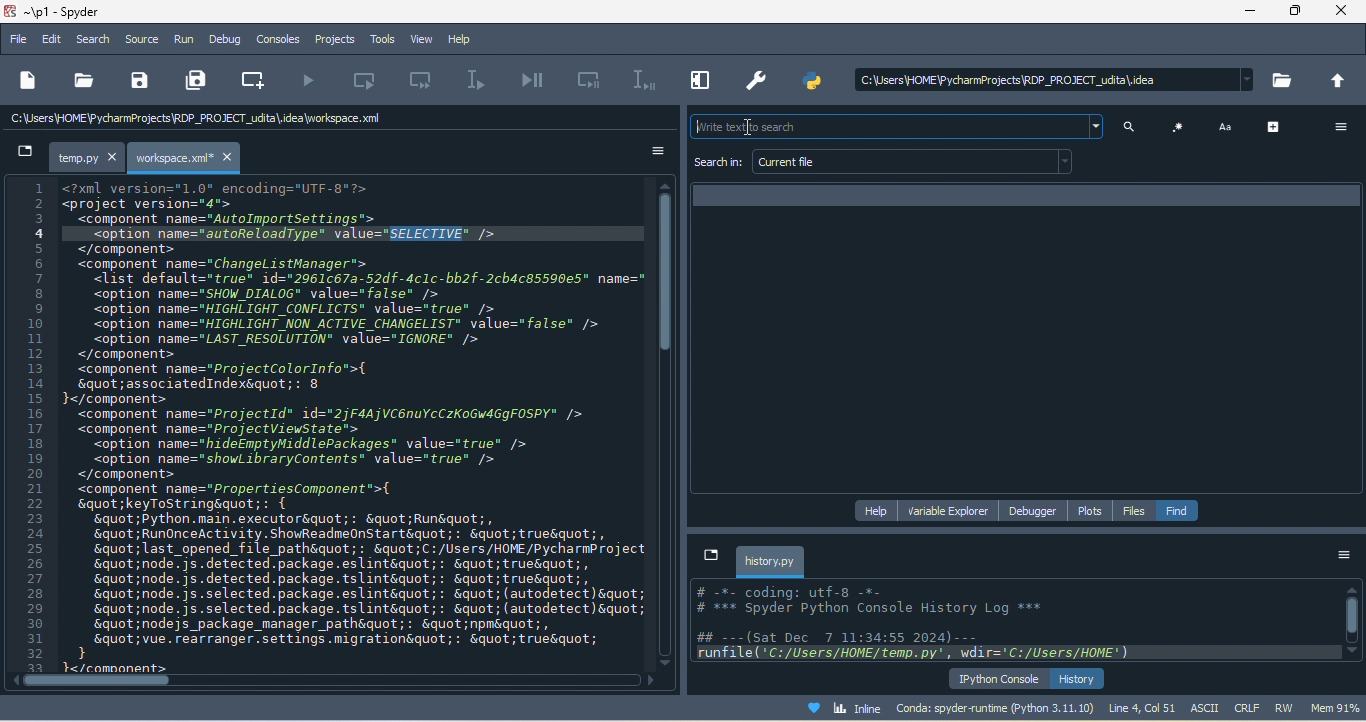 Image resolution: width=1366 pixels, height=722 pixels. Describe the element at coordinates (1037, 511) in the screenshot. I see `debugger` at that location.